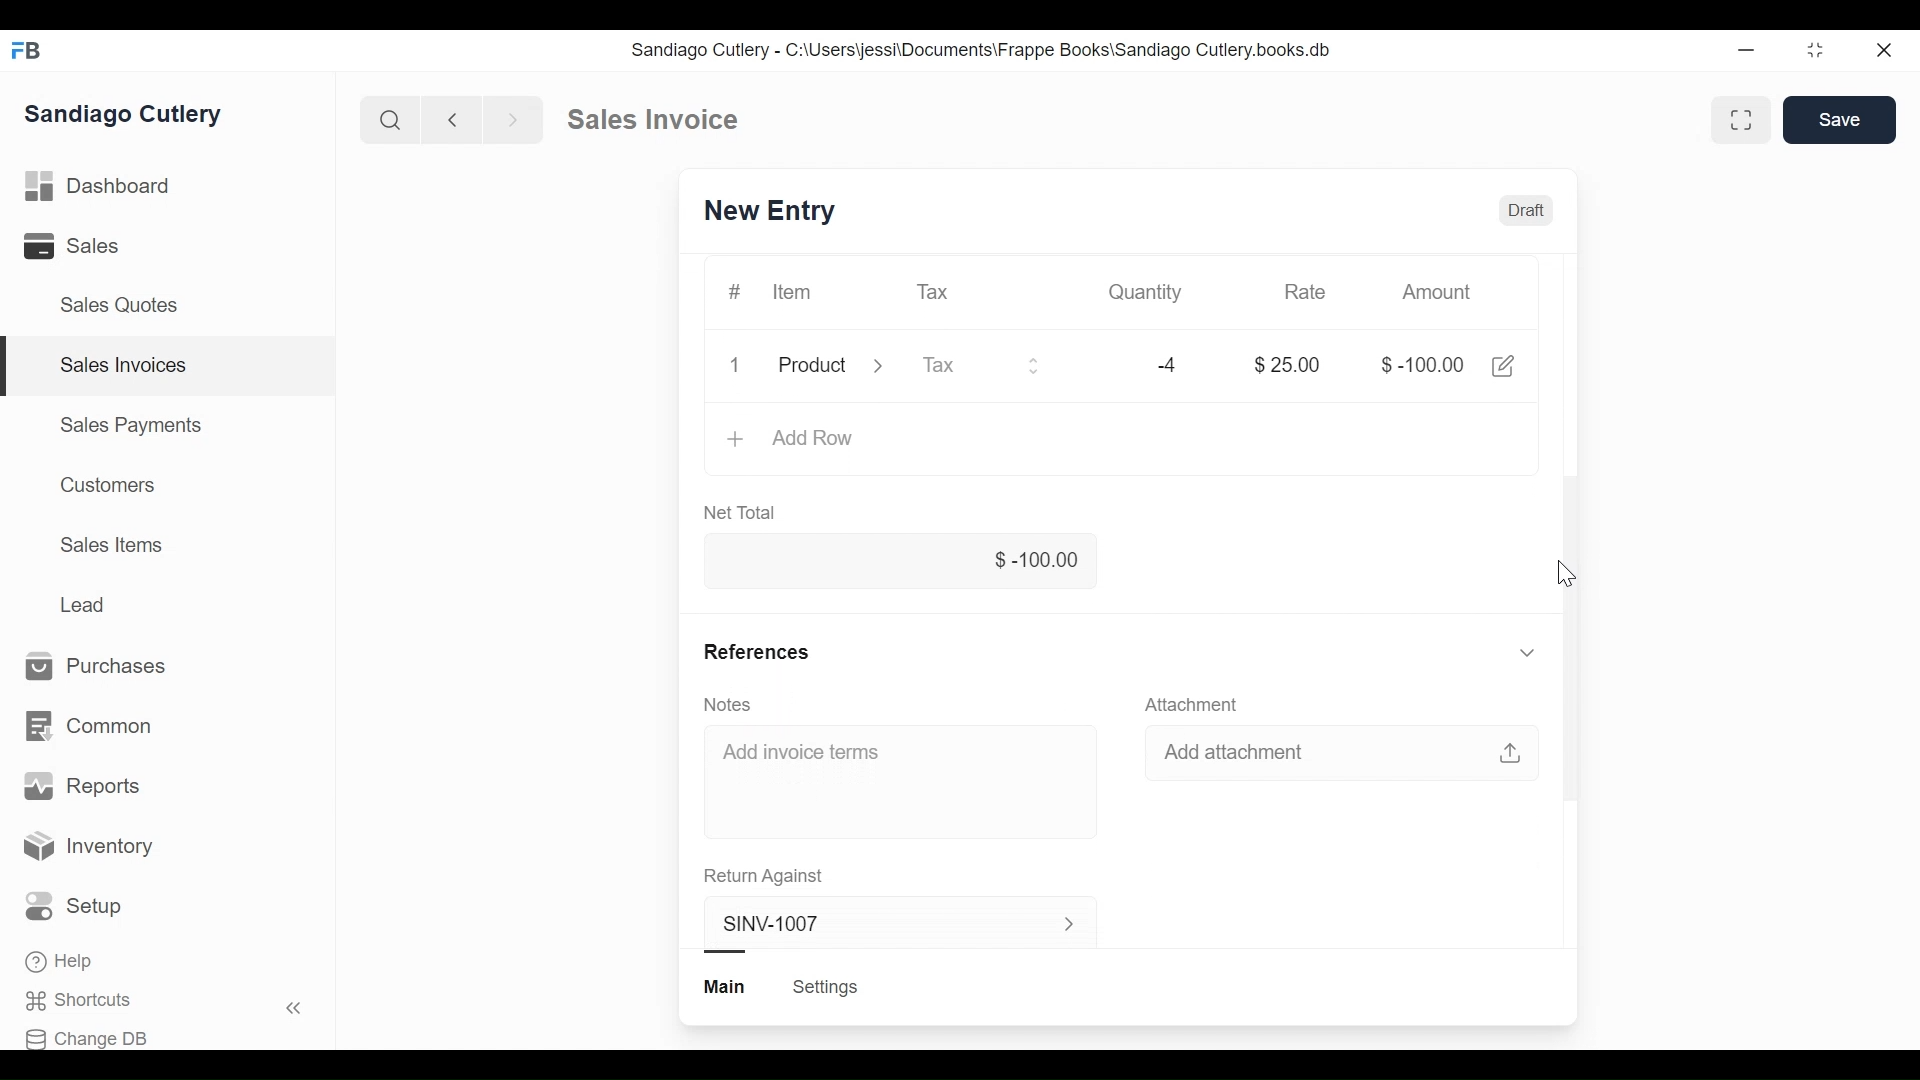  Describe the element at coordinates (74, 906) in the screenshot. I see `Setup` at that location.